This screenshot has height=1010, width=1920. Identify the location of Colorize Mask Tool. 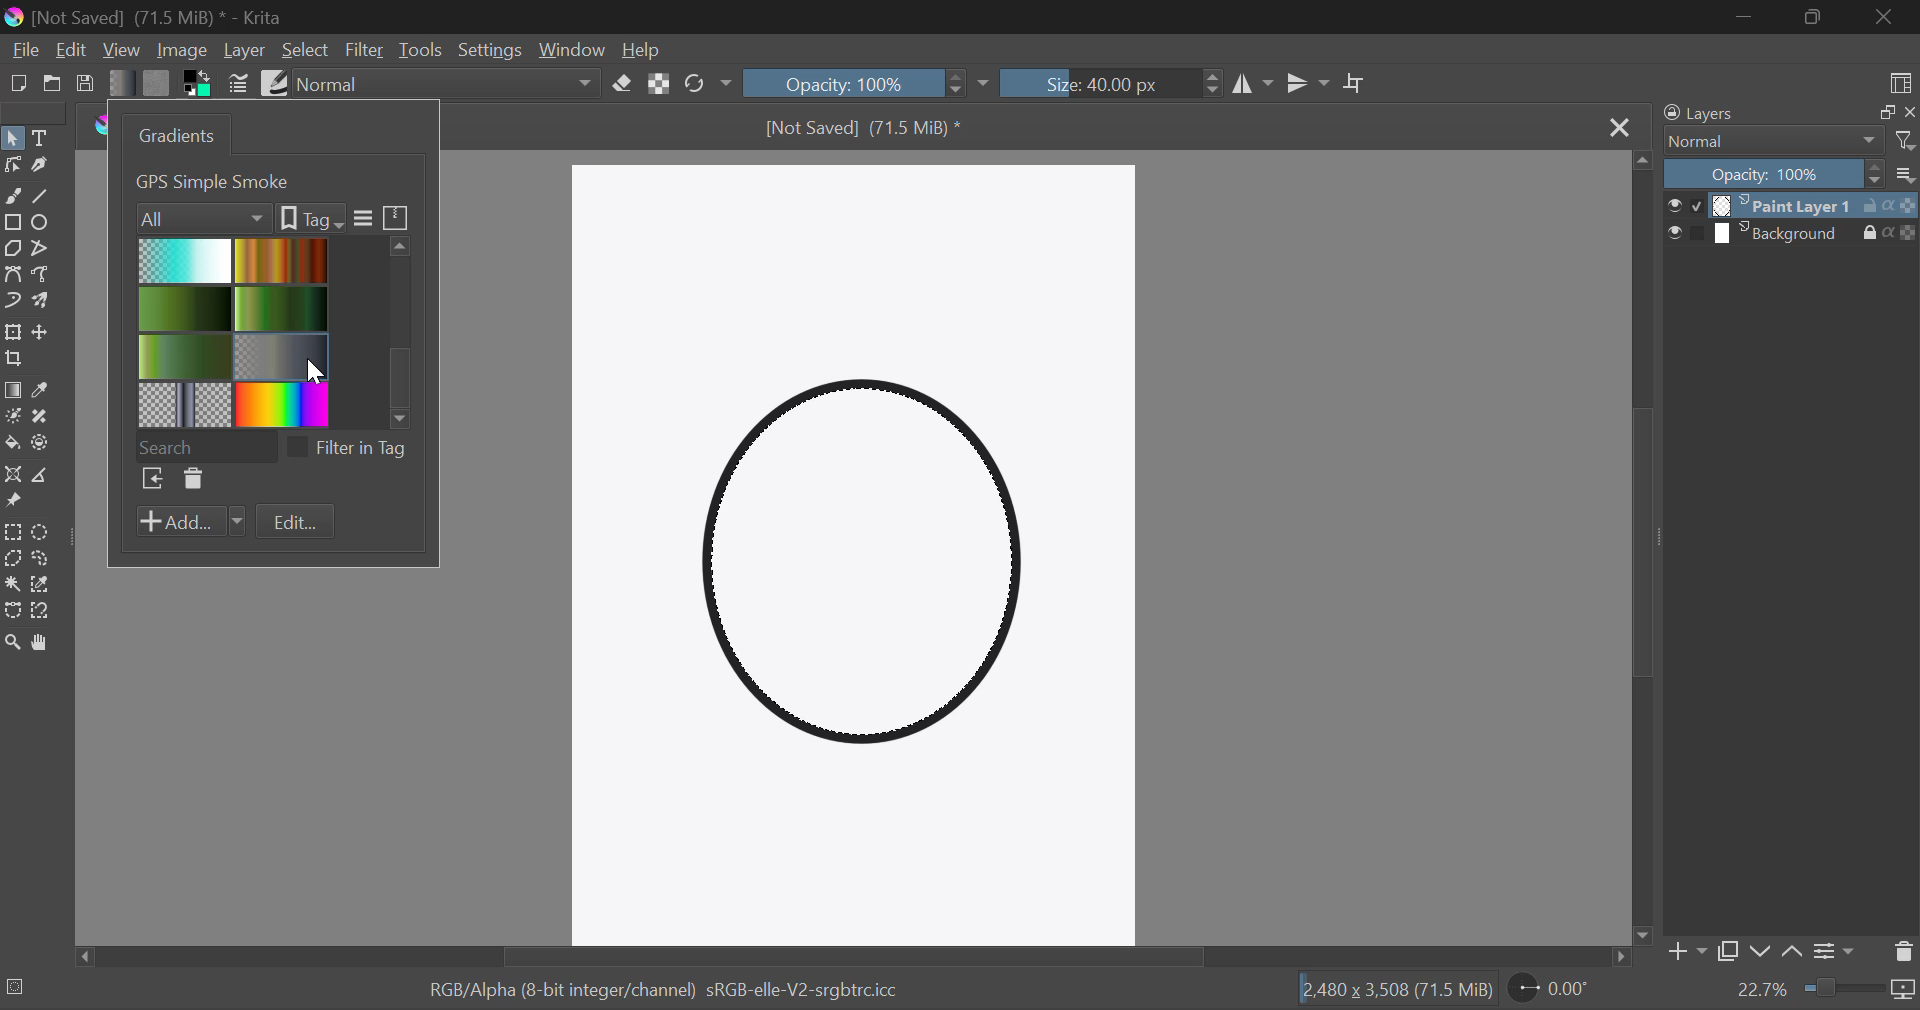
(13, 420).